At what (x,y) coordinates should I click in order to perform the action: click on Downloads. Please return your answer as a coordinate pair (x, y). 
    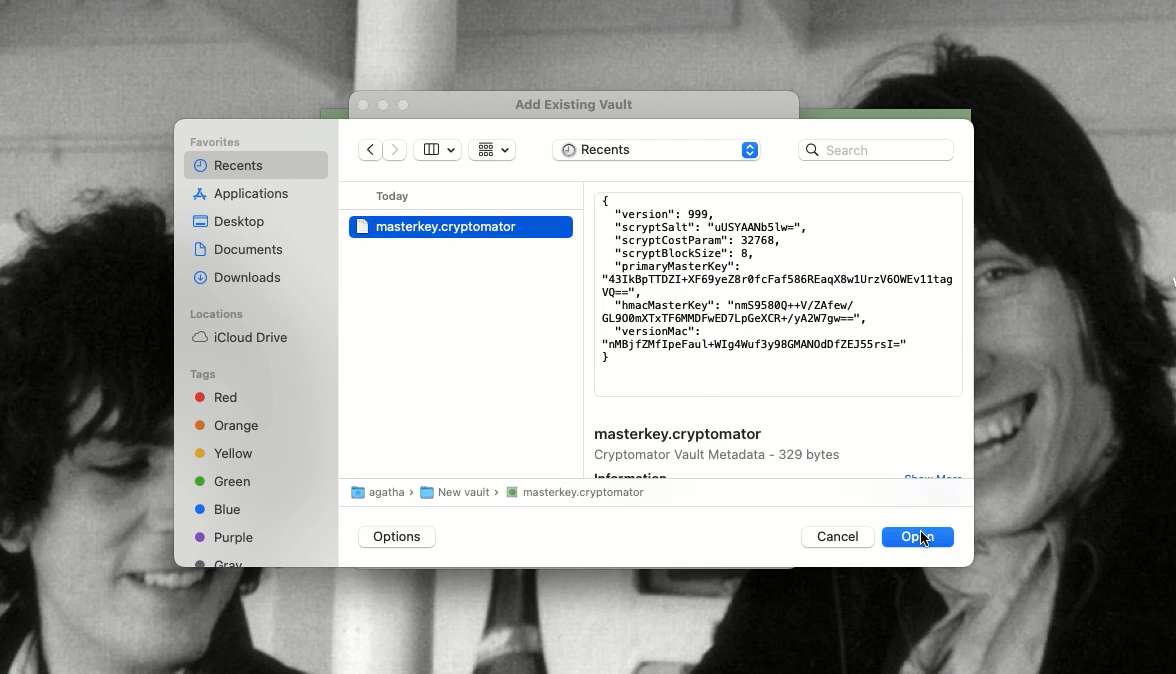
    Looking at the image, I should click on (240, 276).